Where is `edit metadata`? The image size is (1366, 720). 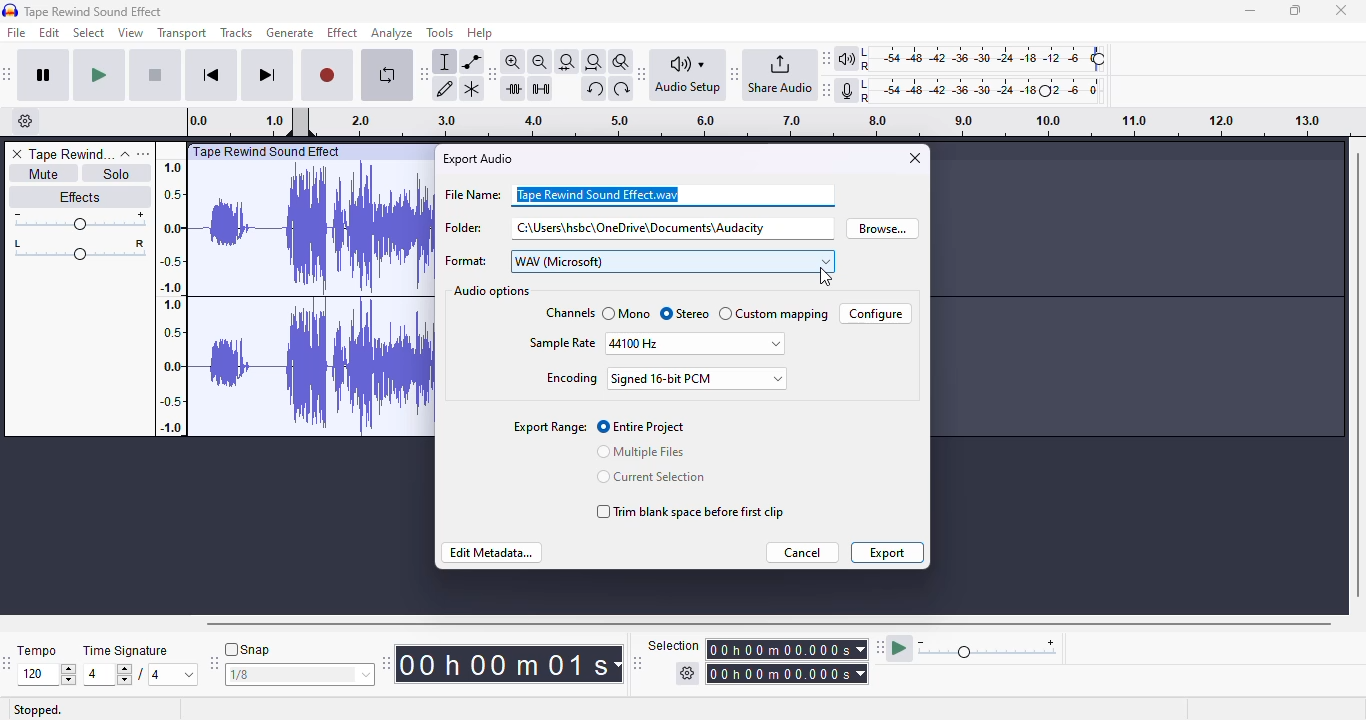 edit metadata is located at coordinates (492, 553).